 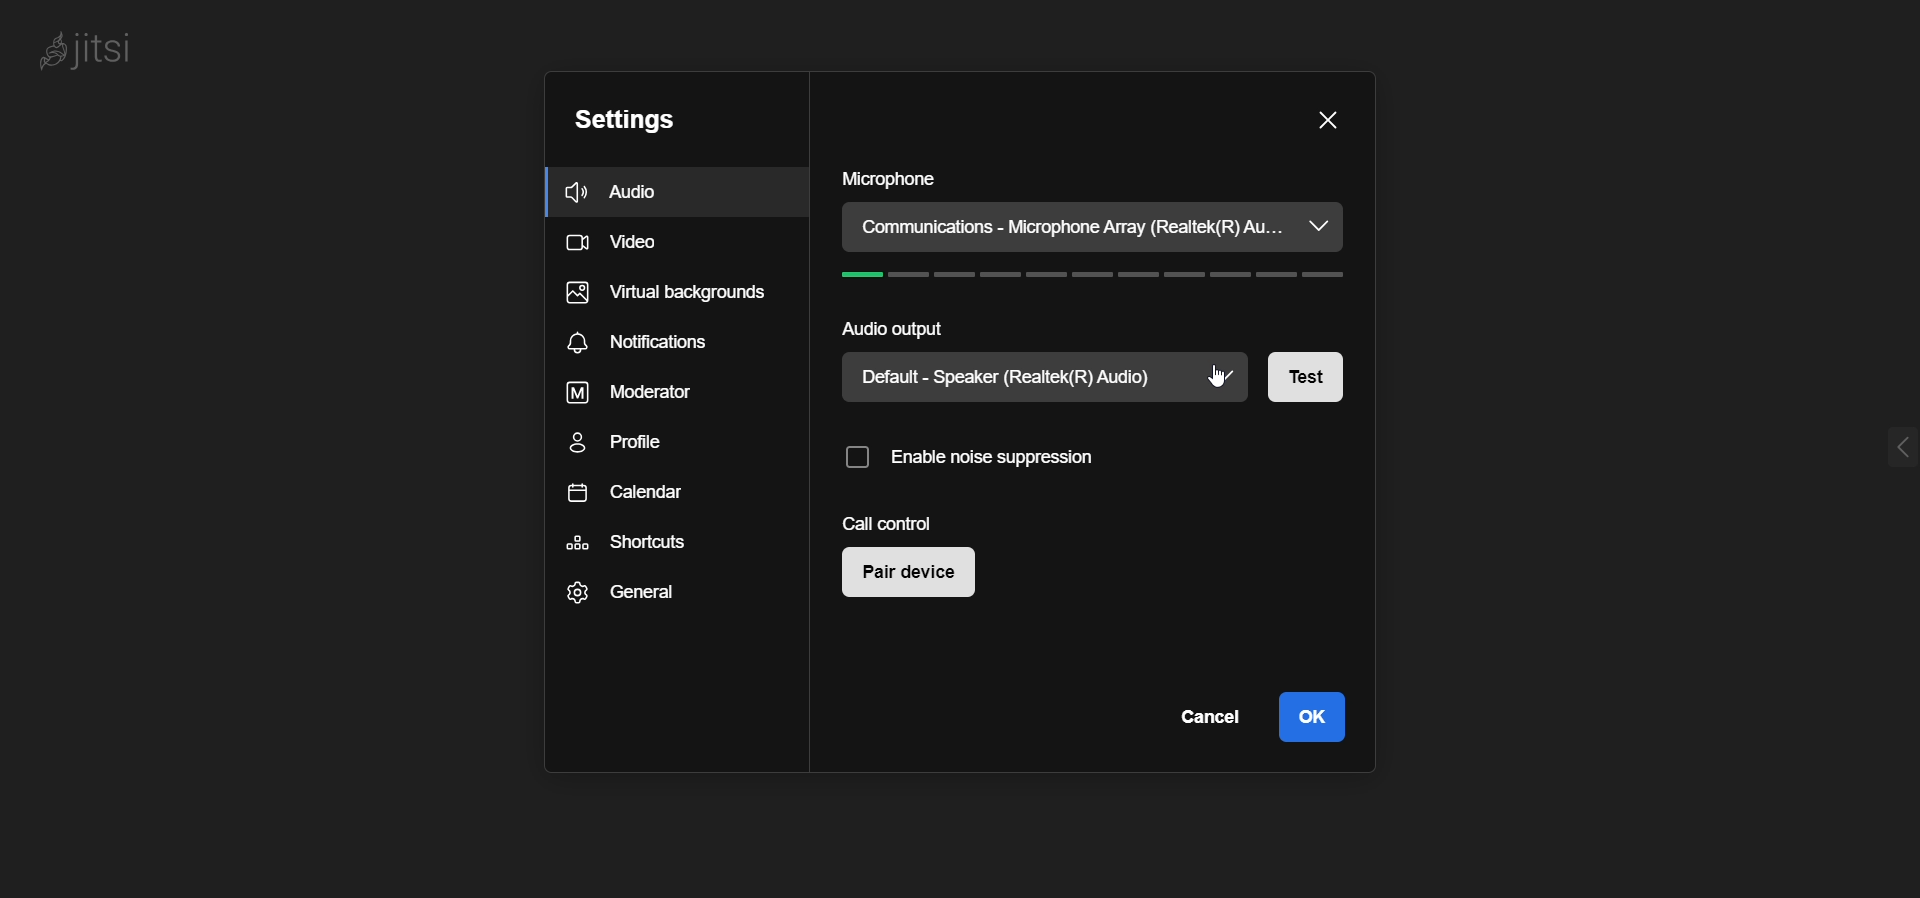 I want to click on notifications, so click(x=640, y=346).